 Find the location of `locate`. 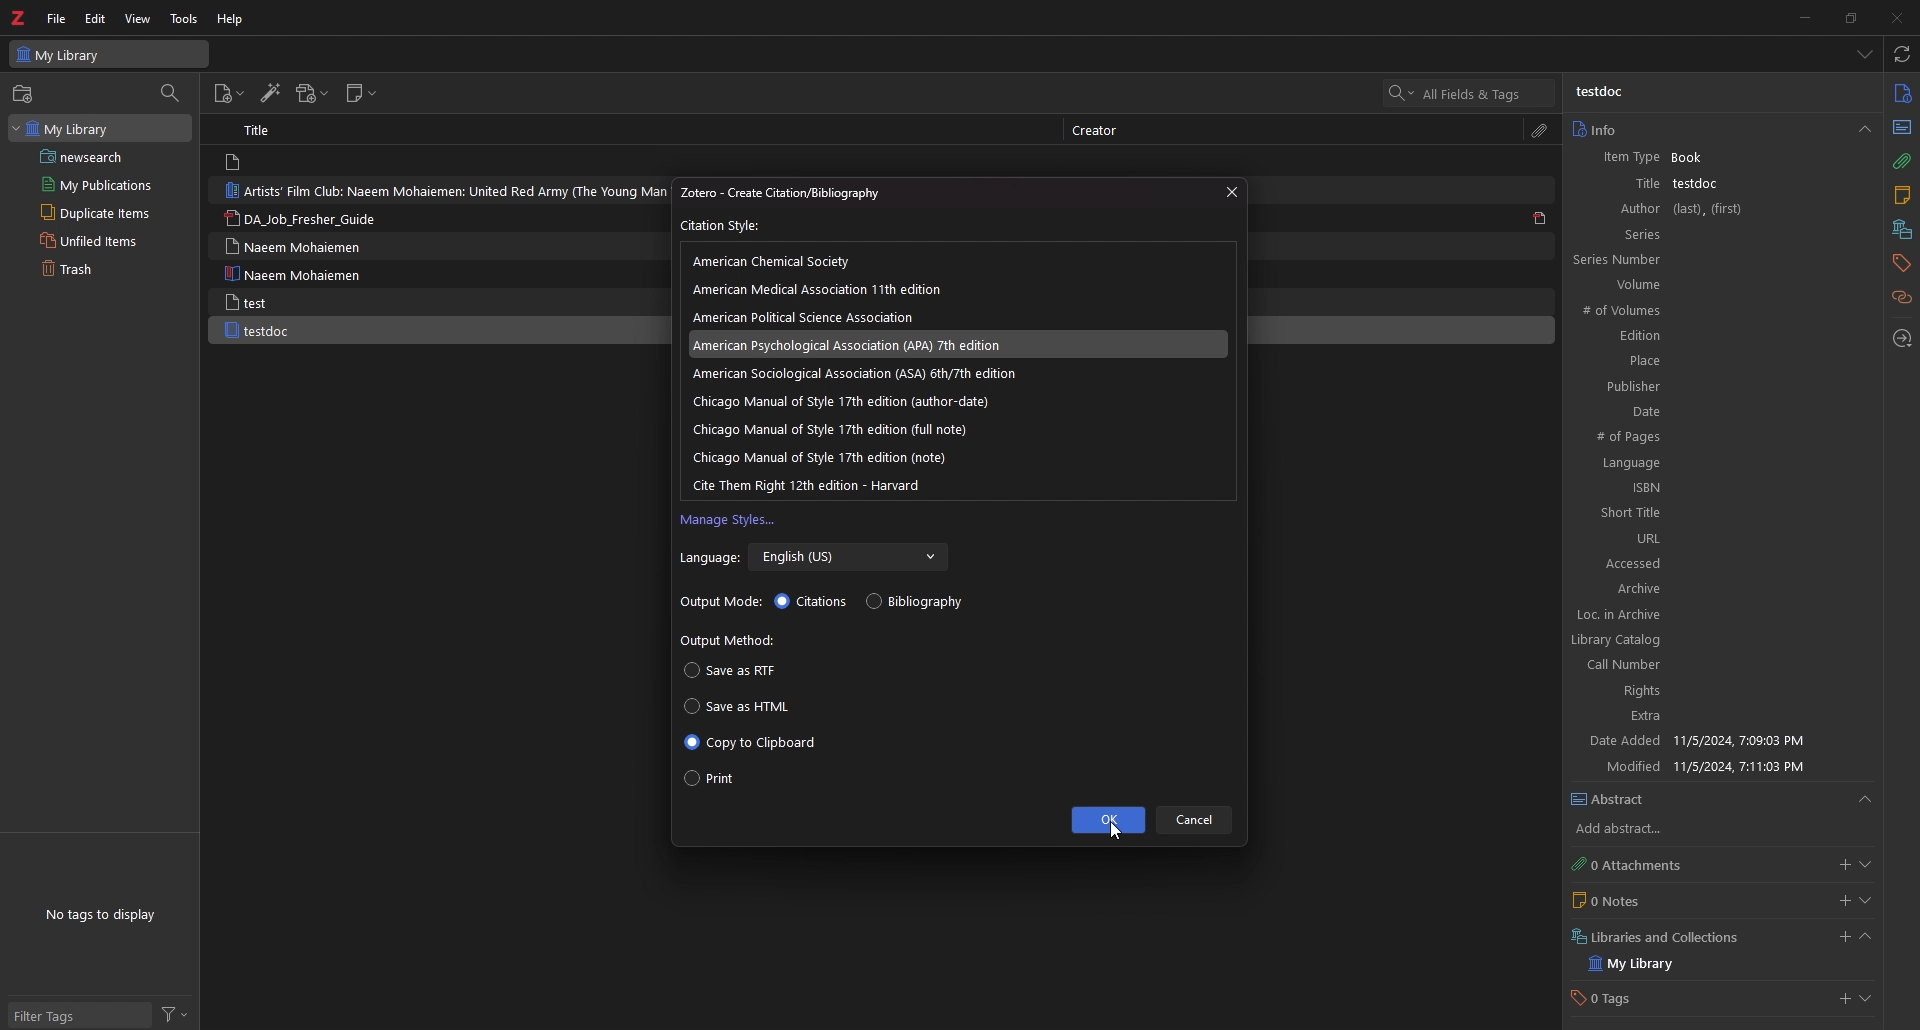

locate is located at coordinates (1903, 340).